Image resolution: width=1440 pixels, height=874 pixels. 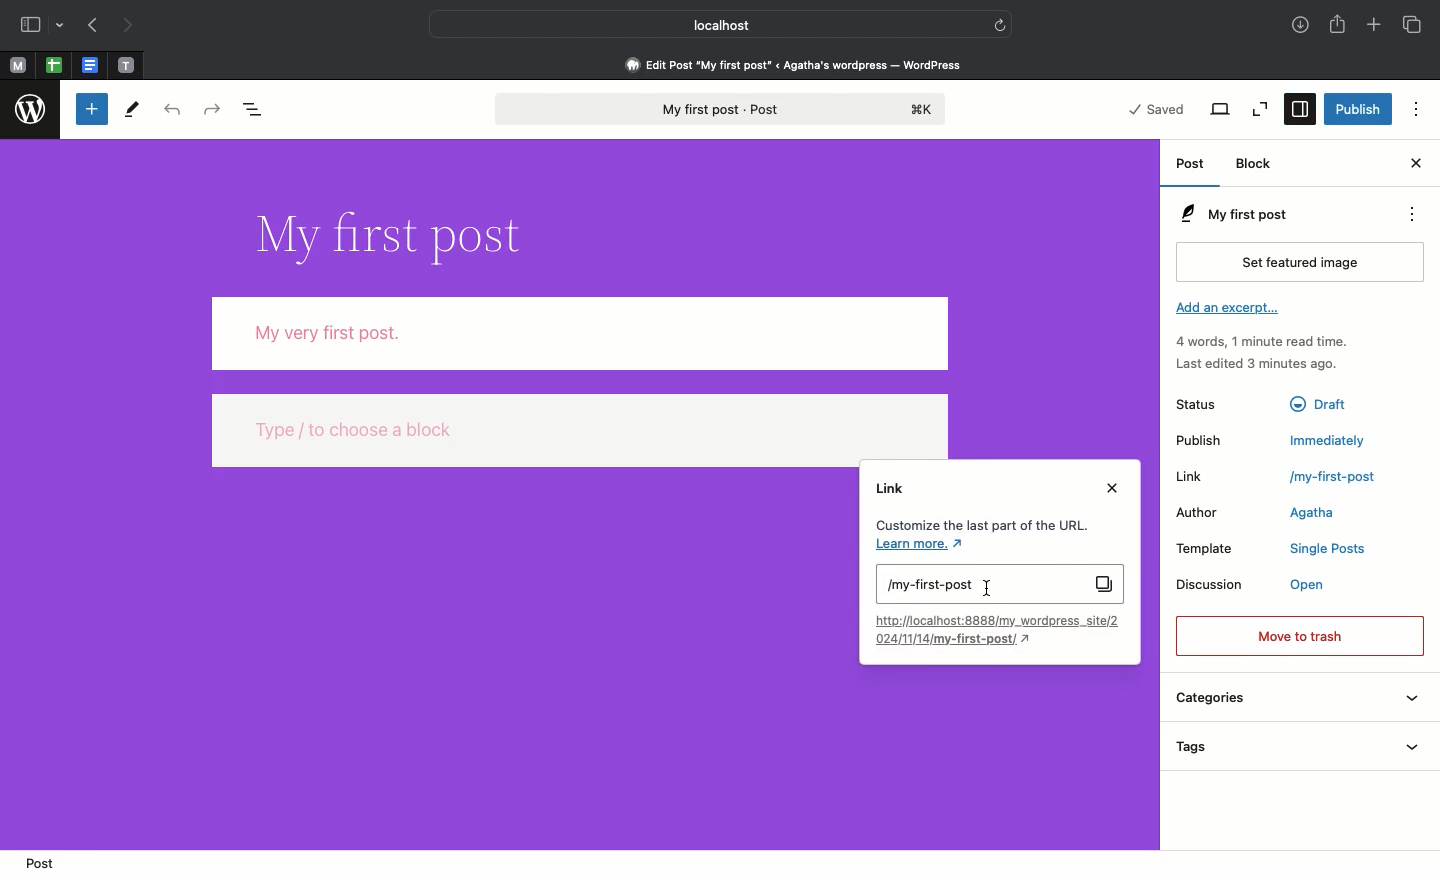 What do you see at coordinates (1415, 25) in the screenshot?
I see `Tabs` at bounding box center [1415, 25].